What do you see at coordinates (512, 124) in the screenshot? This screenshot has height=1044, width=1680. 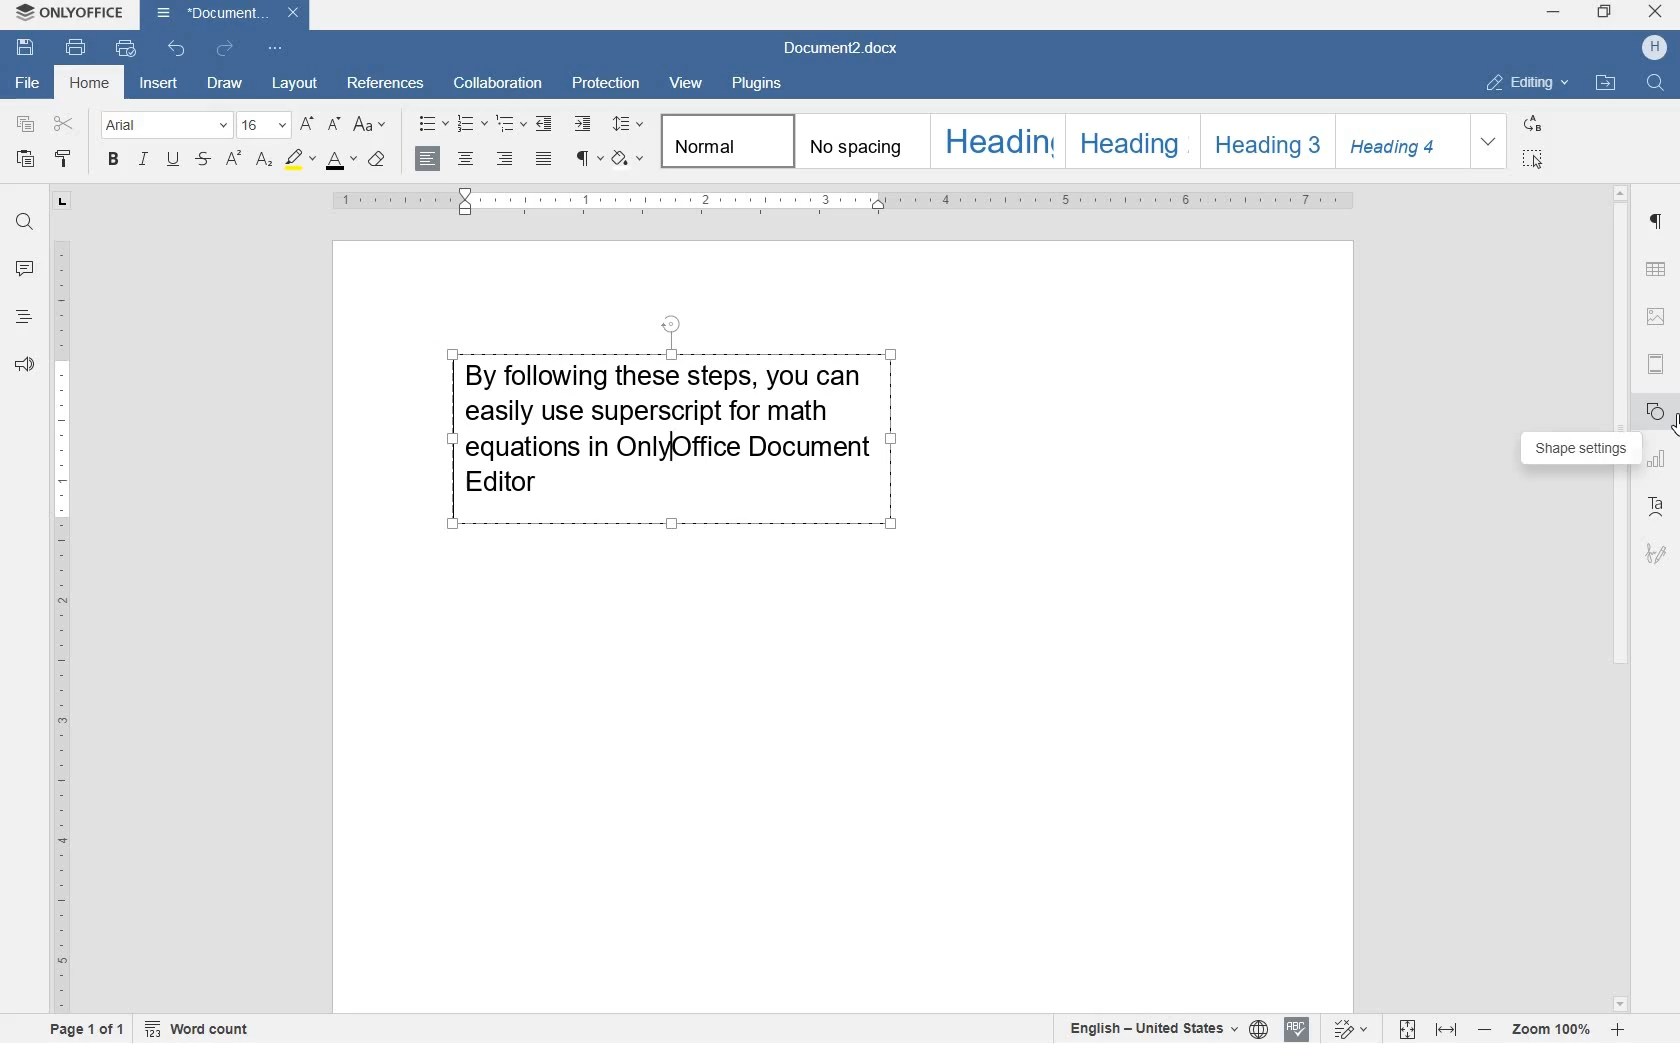 I see `multilevel list` at bounding box center [512, 124].